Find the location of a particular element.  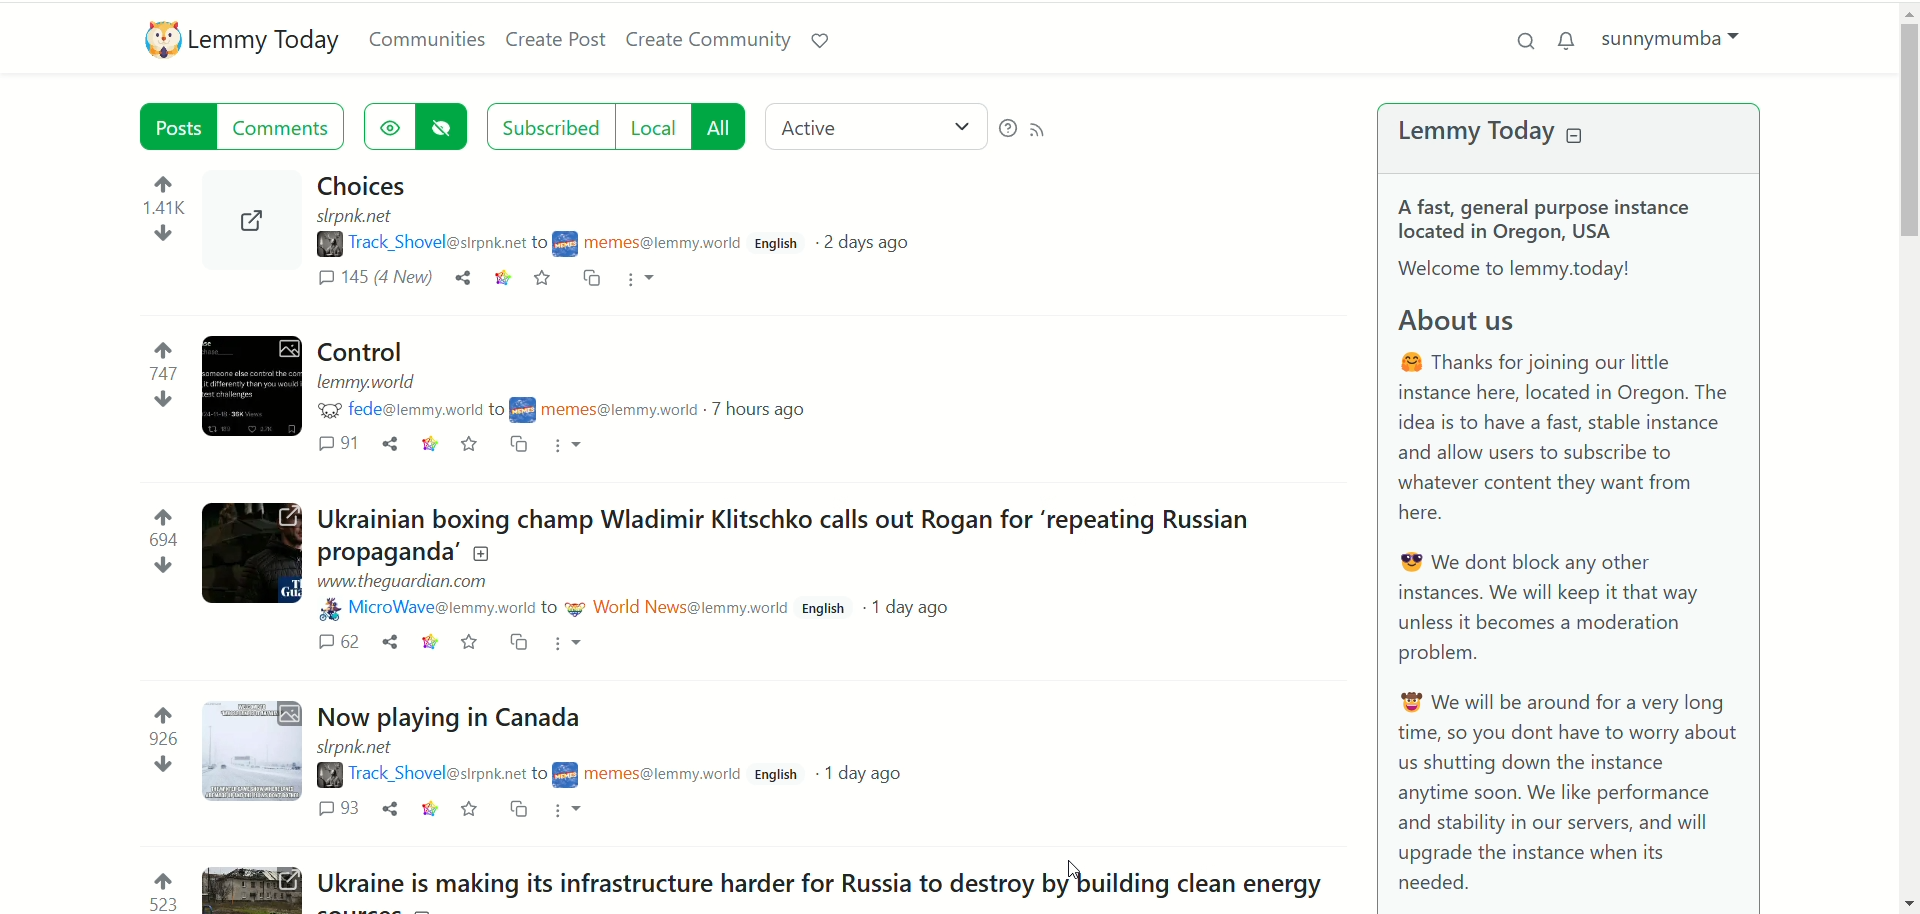

comments is located at coordinates (286, 125).